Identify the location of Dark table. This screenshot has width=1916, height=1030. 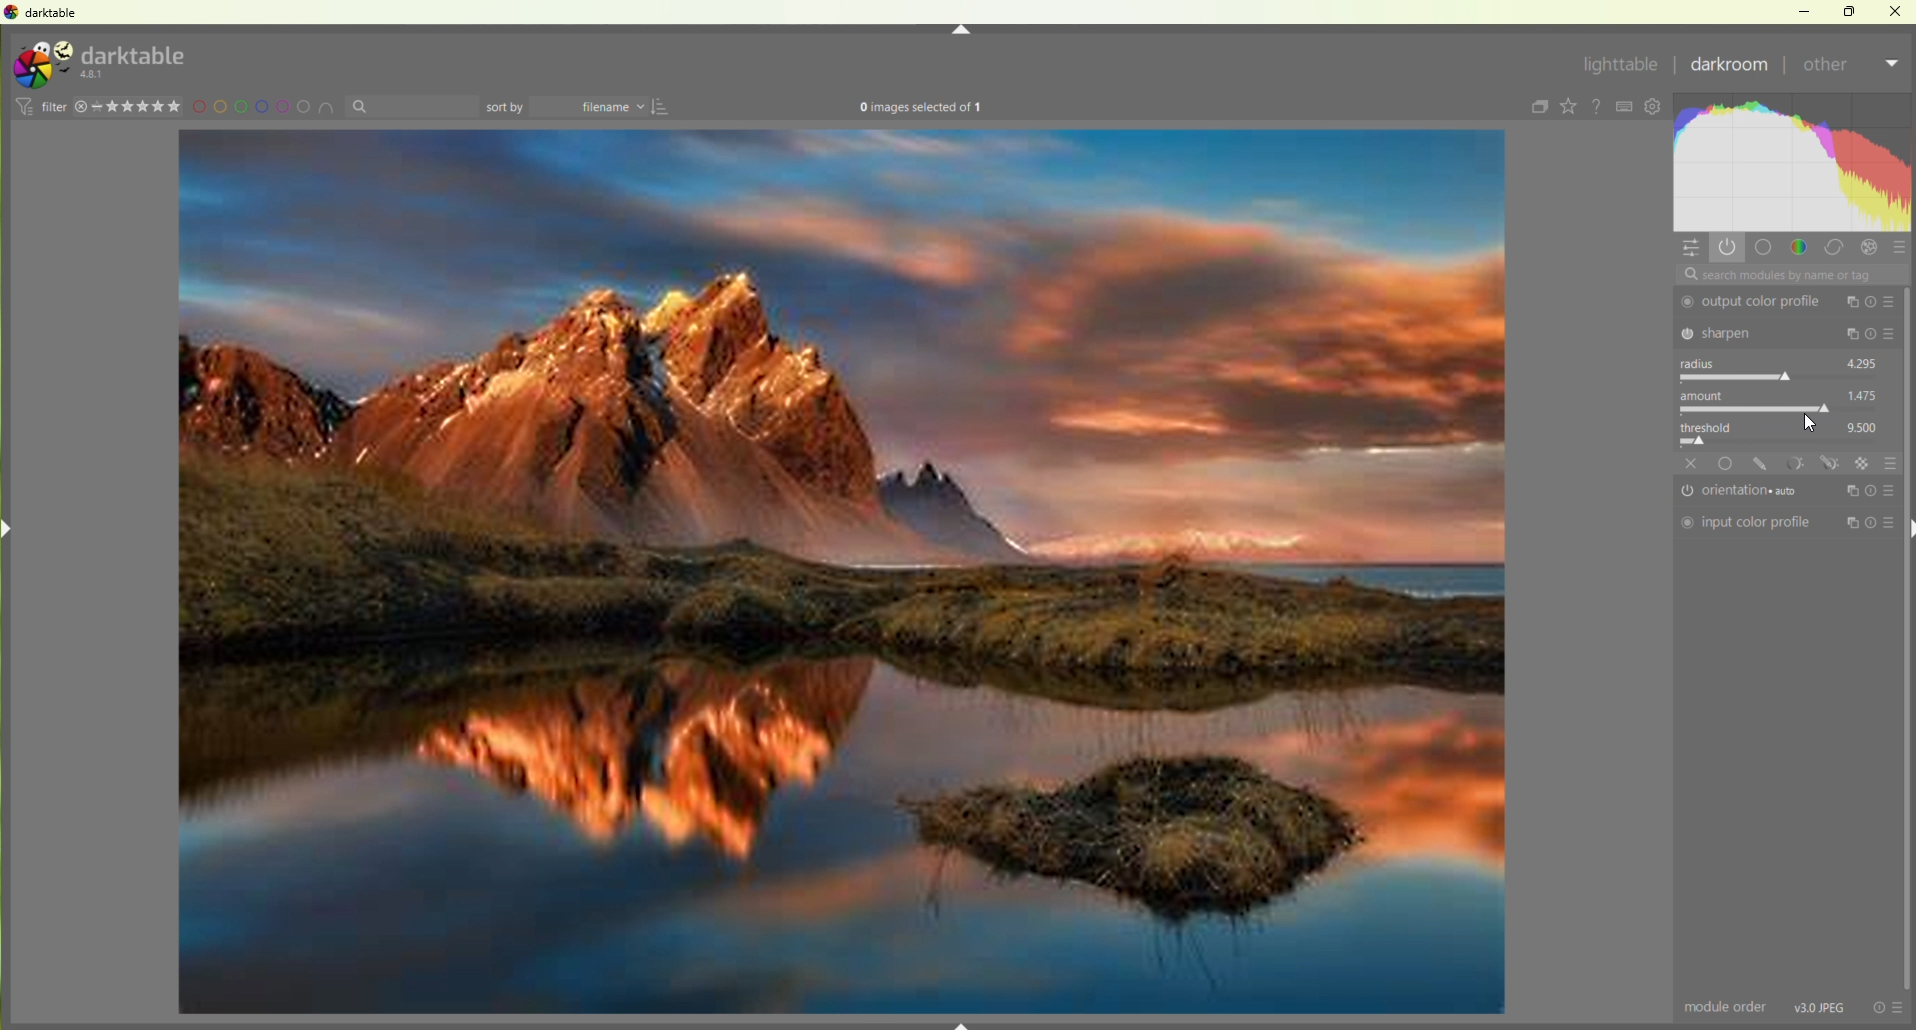
(56, 13).